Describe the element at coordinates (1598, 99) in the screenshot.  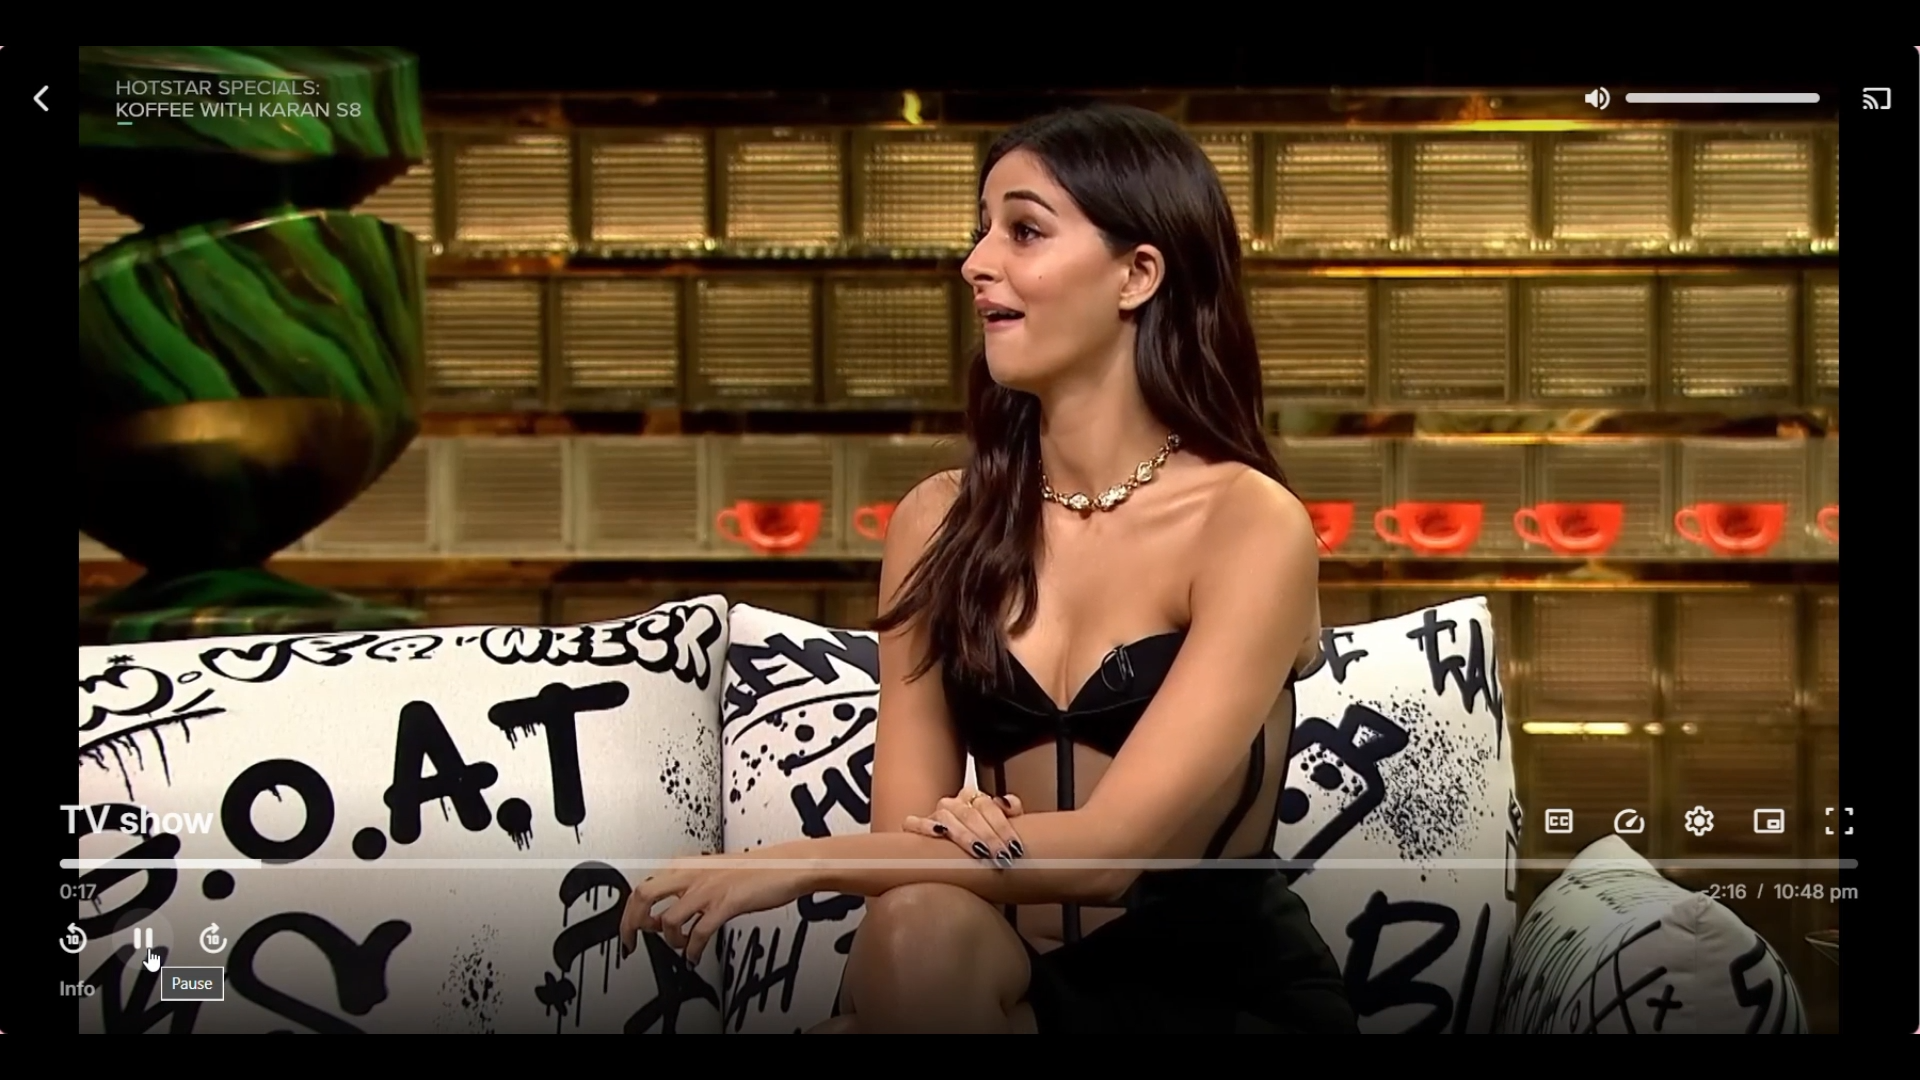
I see `Mute` at that location.